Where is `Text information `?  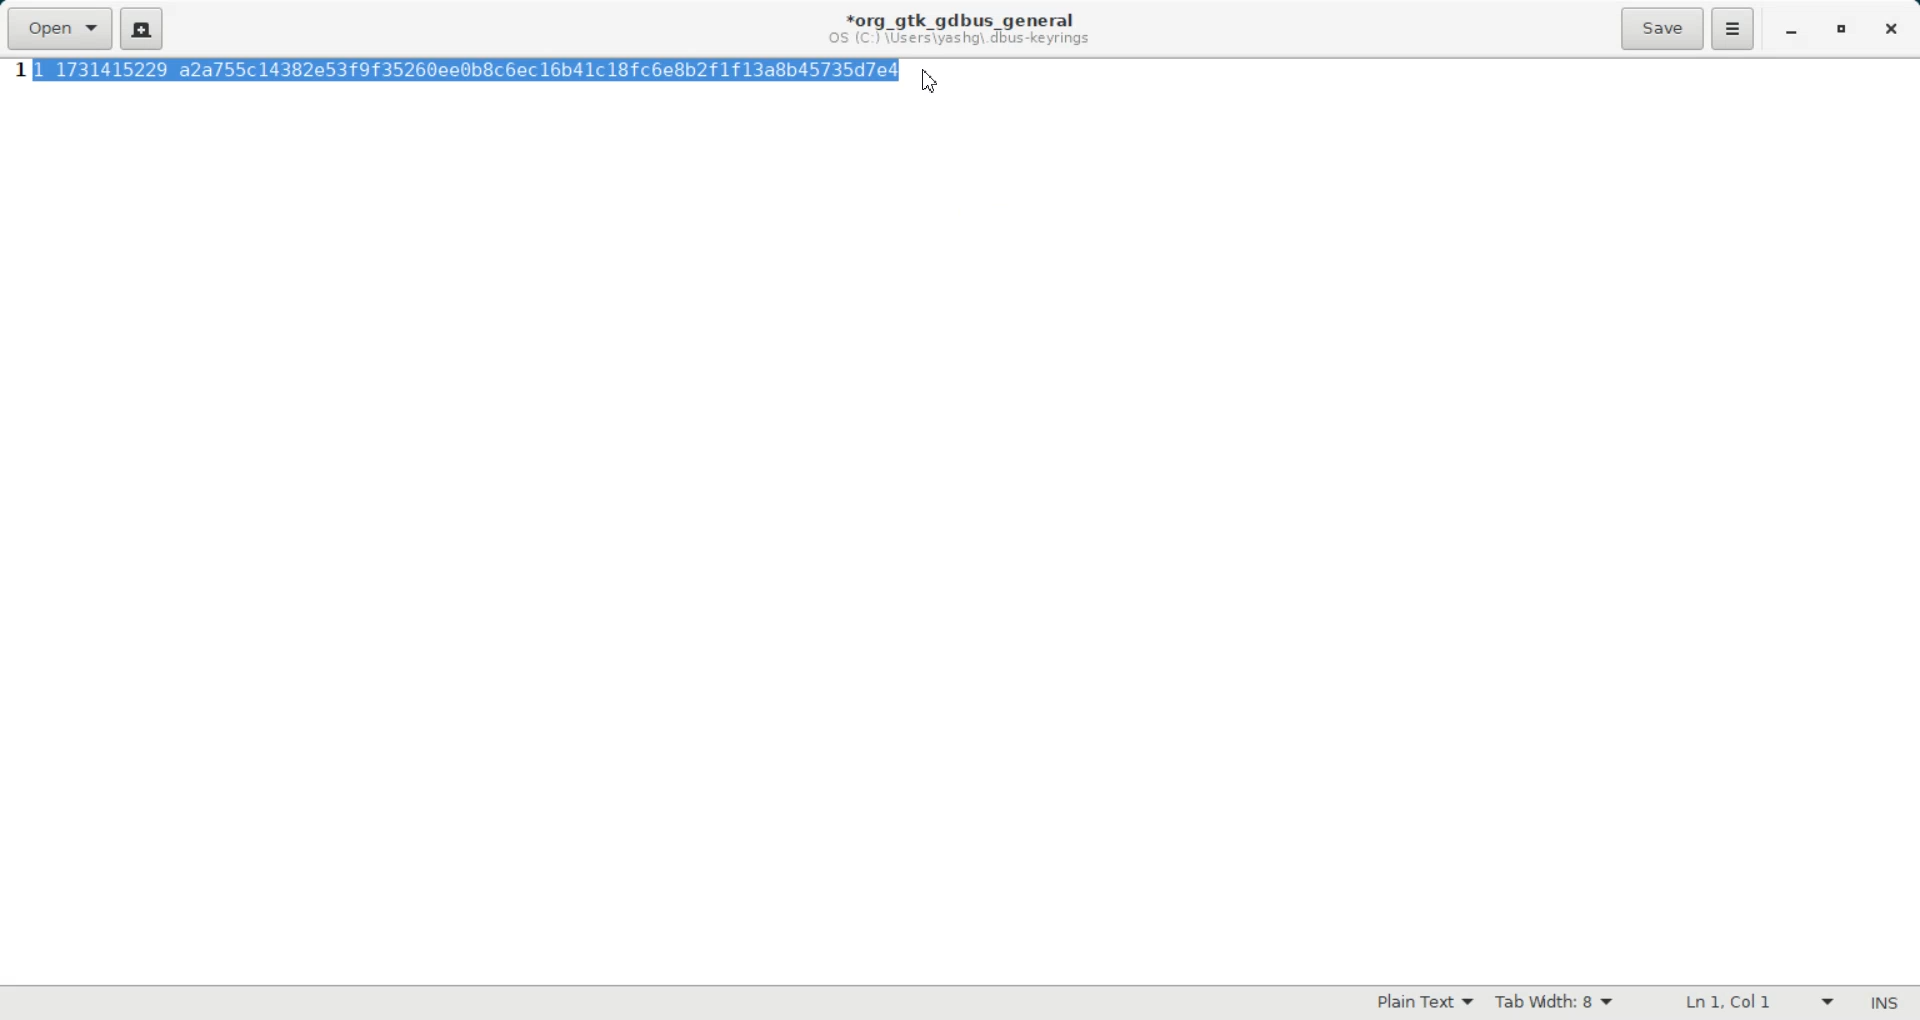
Text information  is located at coordinates (959, 28).